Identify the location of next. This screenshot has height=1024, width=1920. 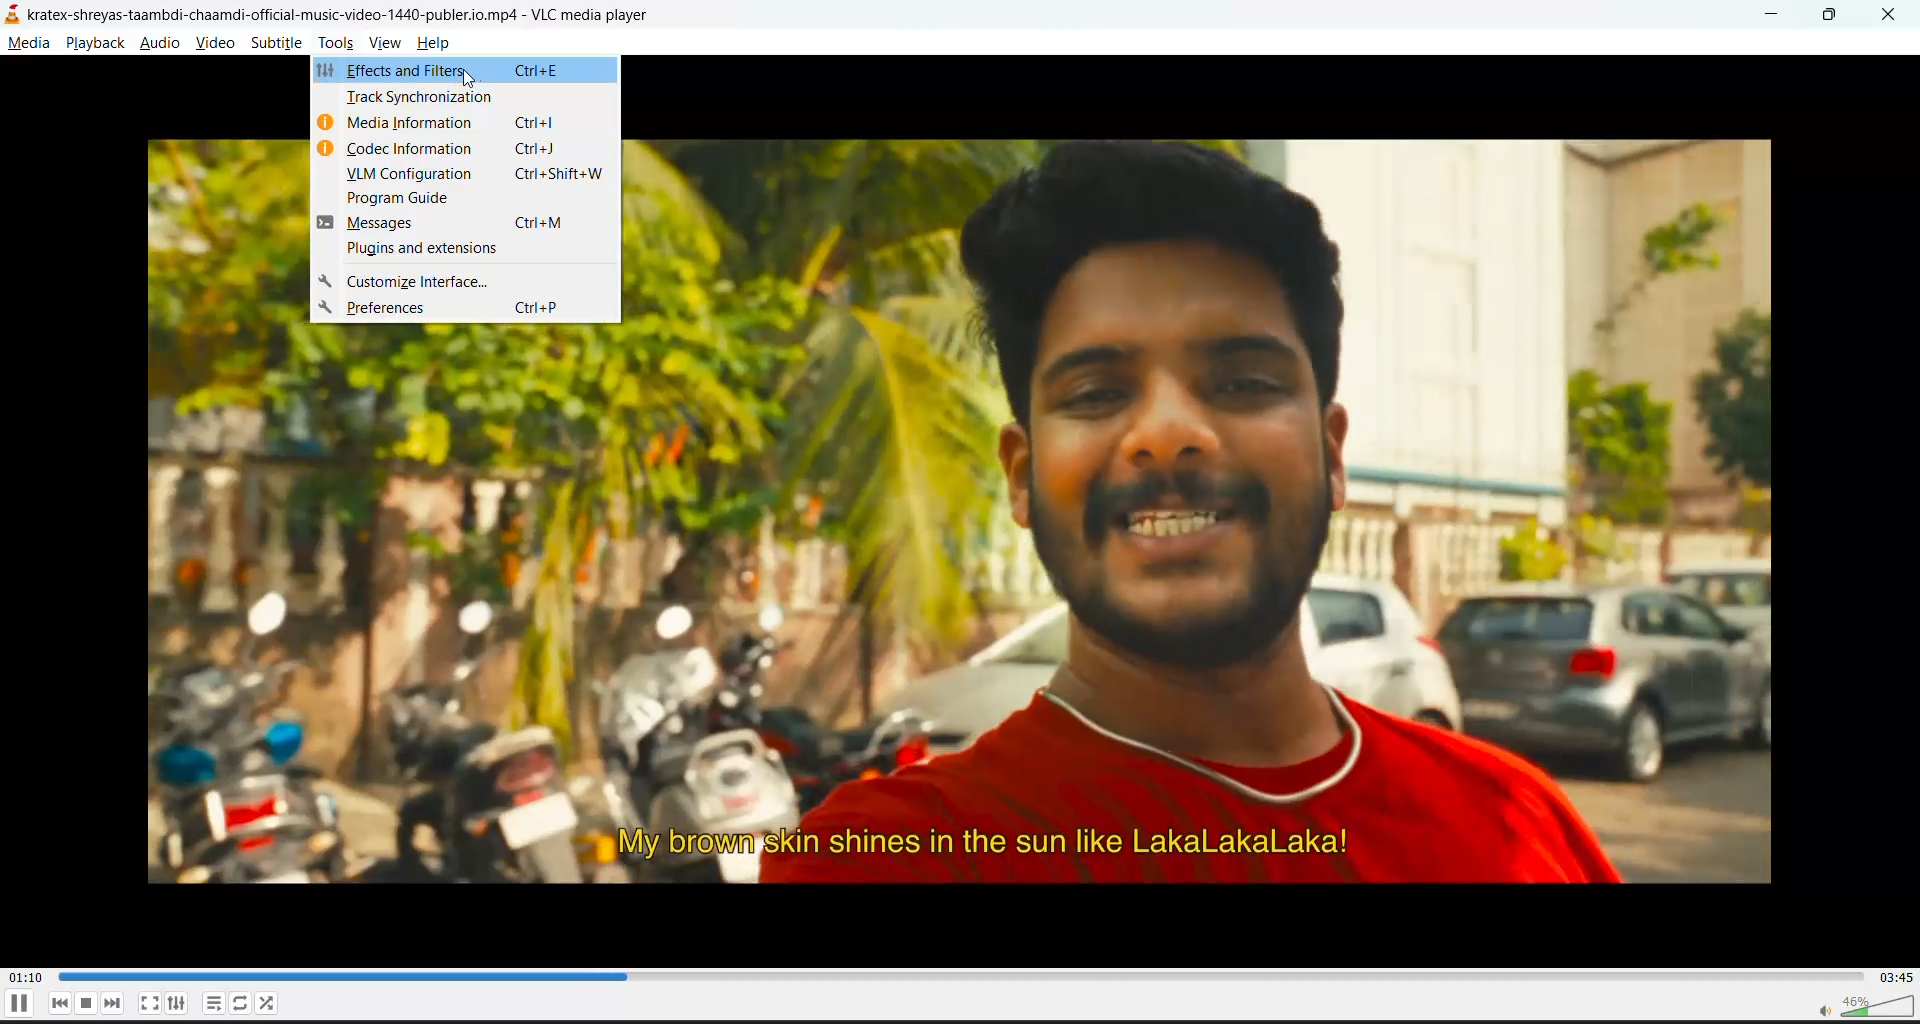
(115, 1004).